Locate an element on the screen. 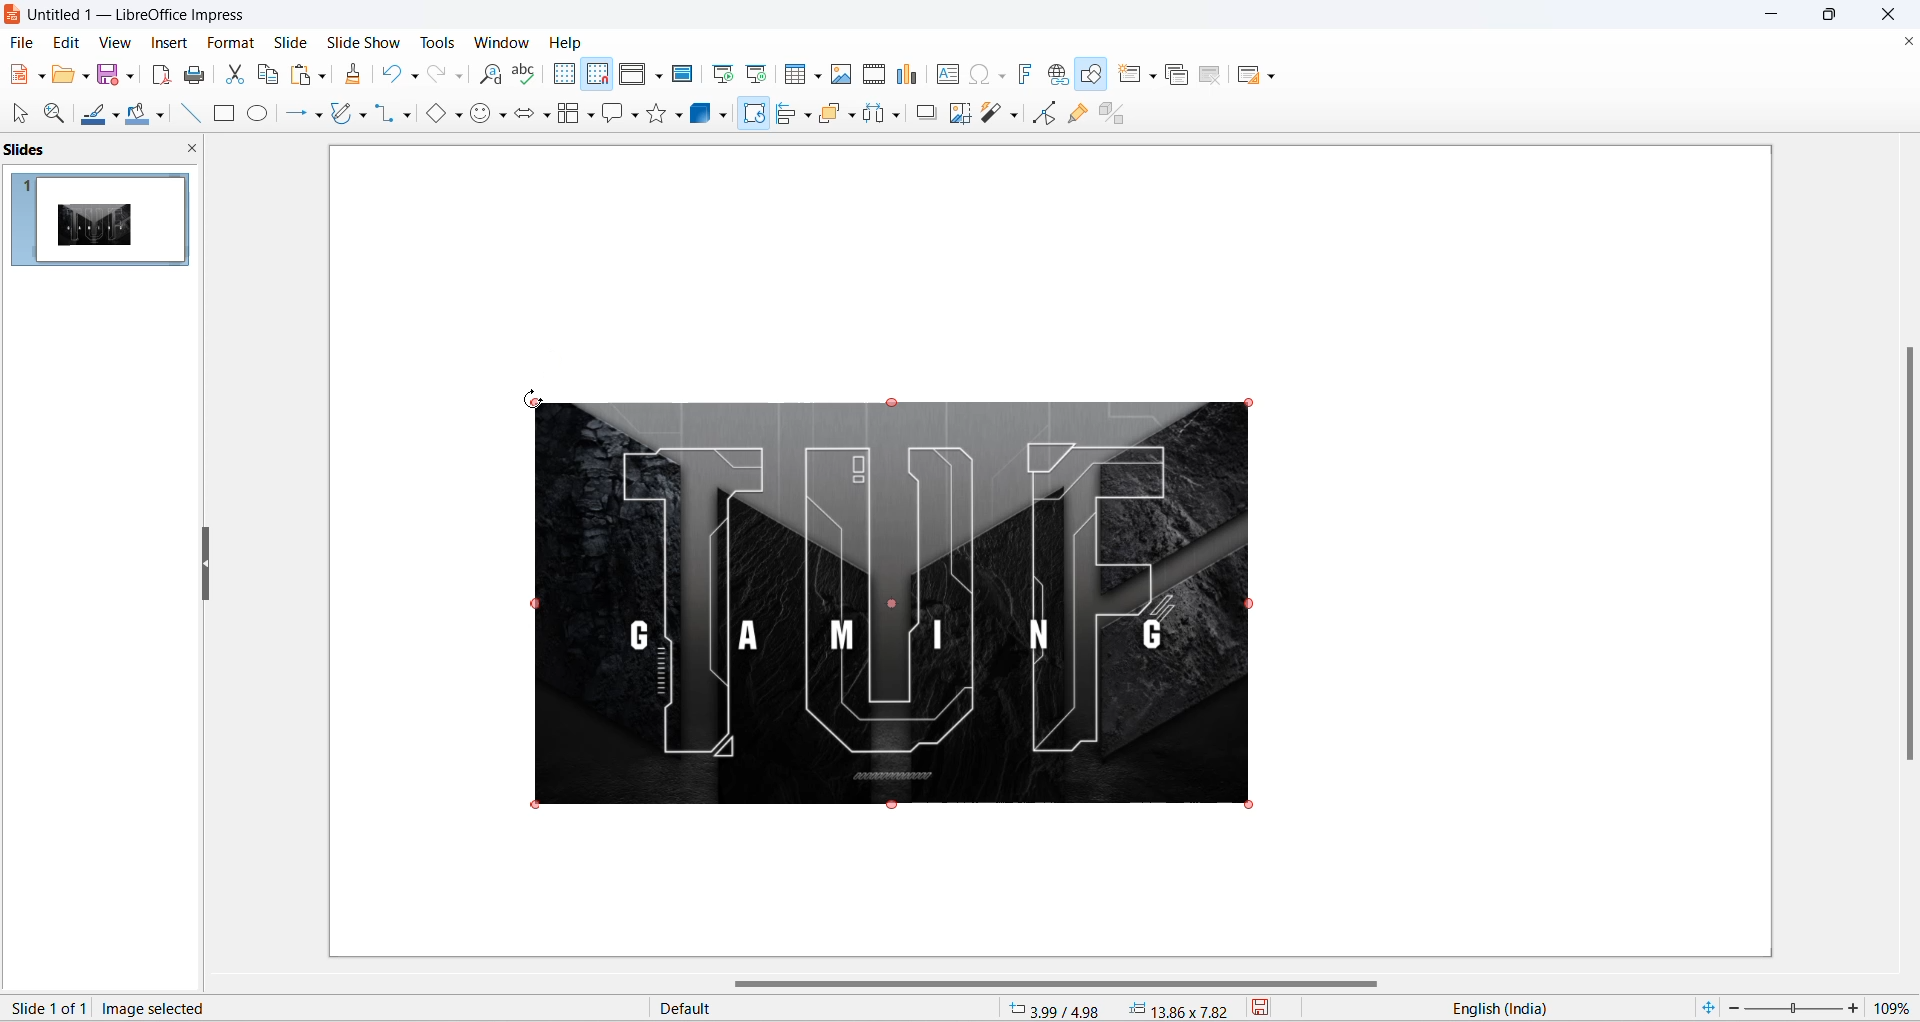 This screenshot has height=1022, width=1920. format is located at coordinates (227, 44).